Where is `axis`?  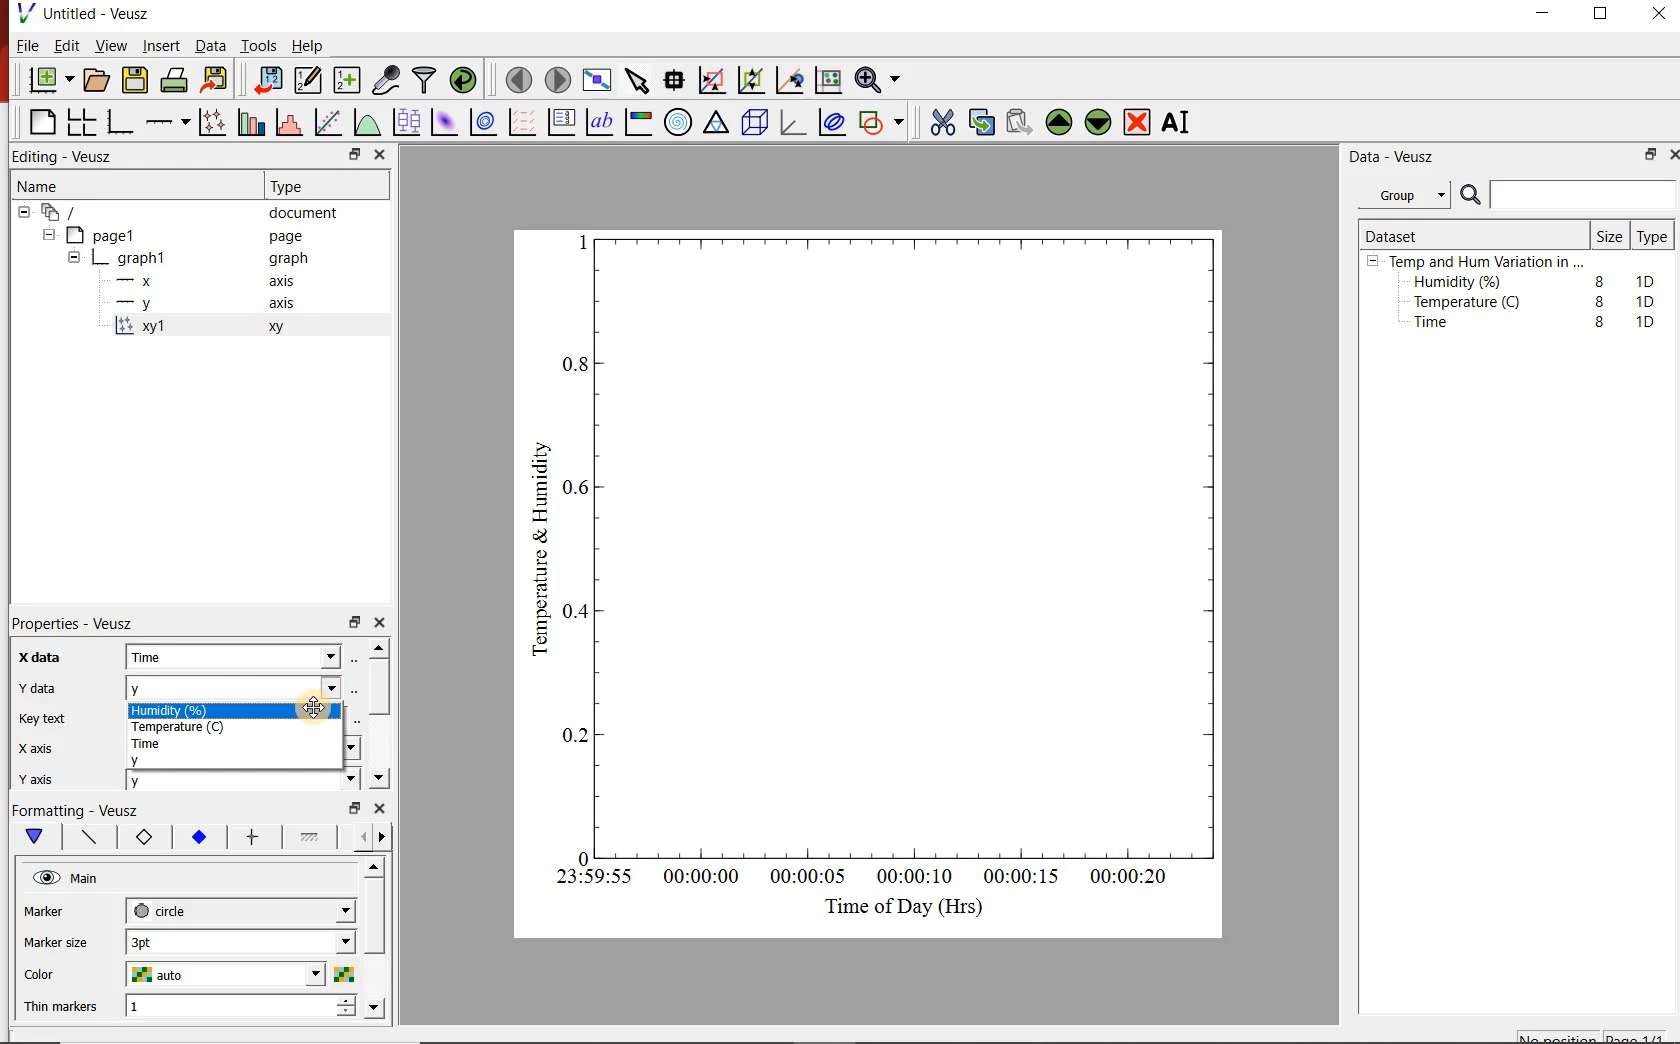 axis is located at coordinates (286, 306).